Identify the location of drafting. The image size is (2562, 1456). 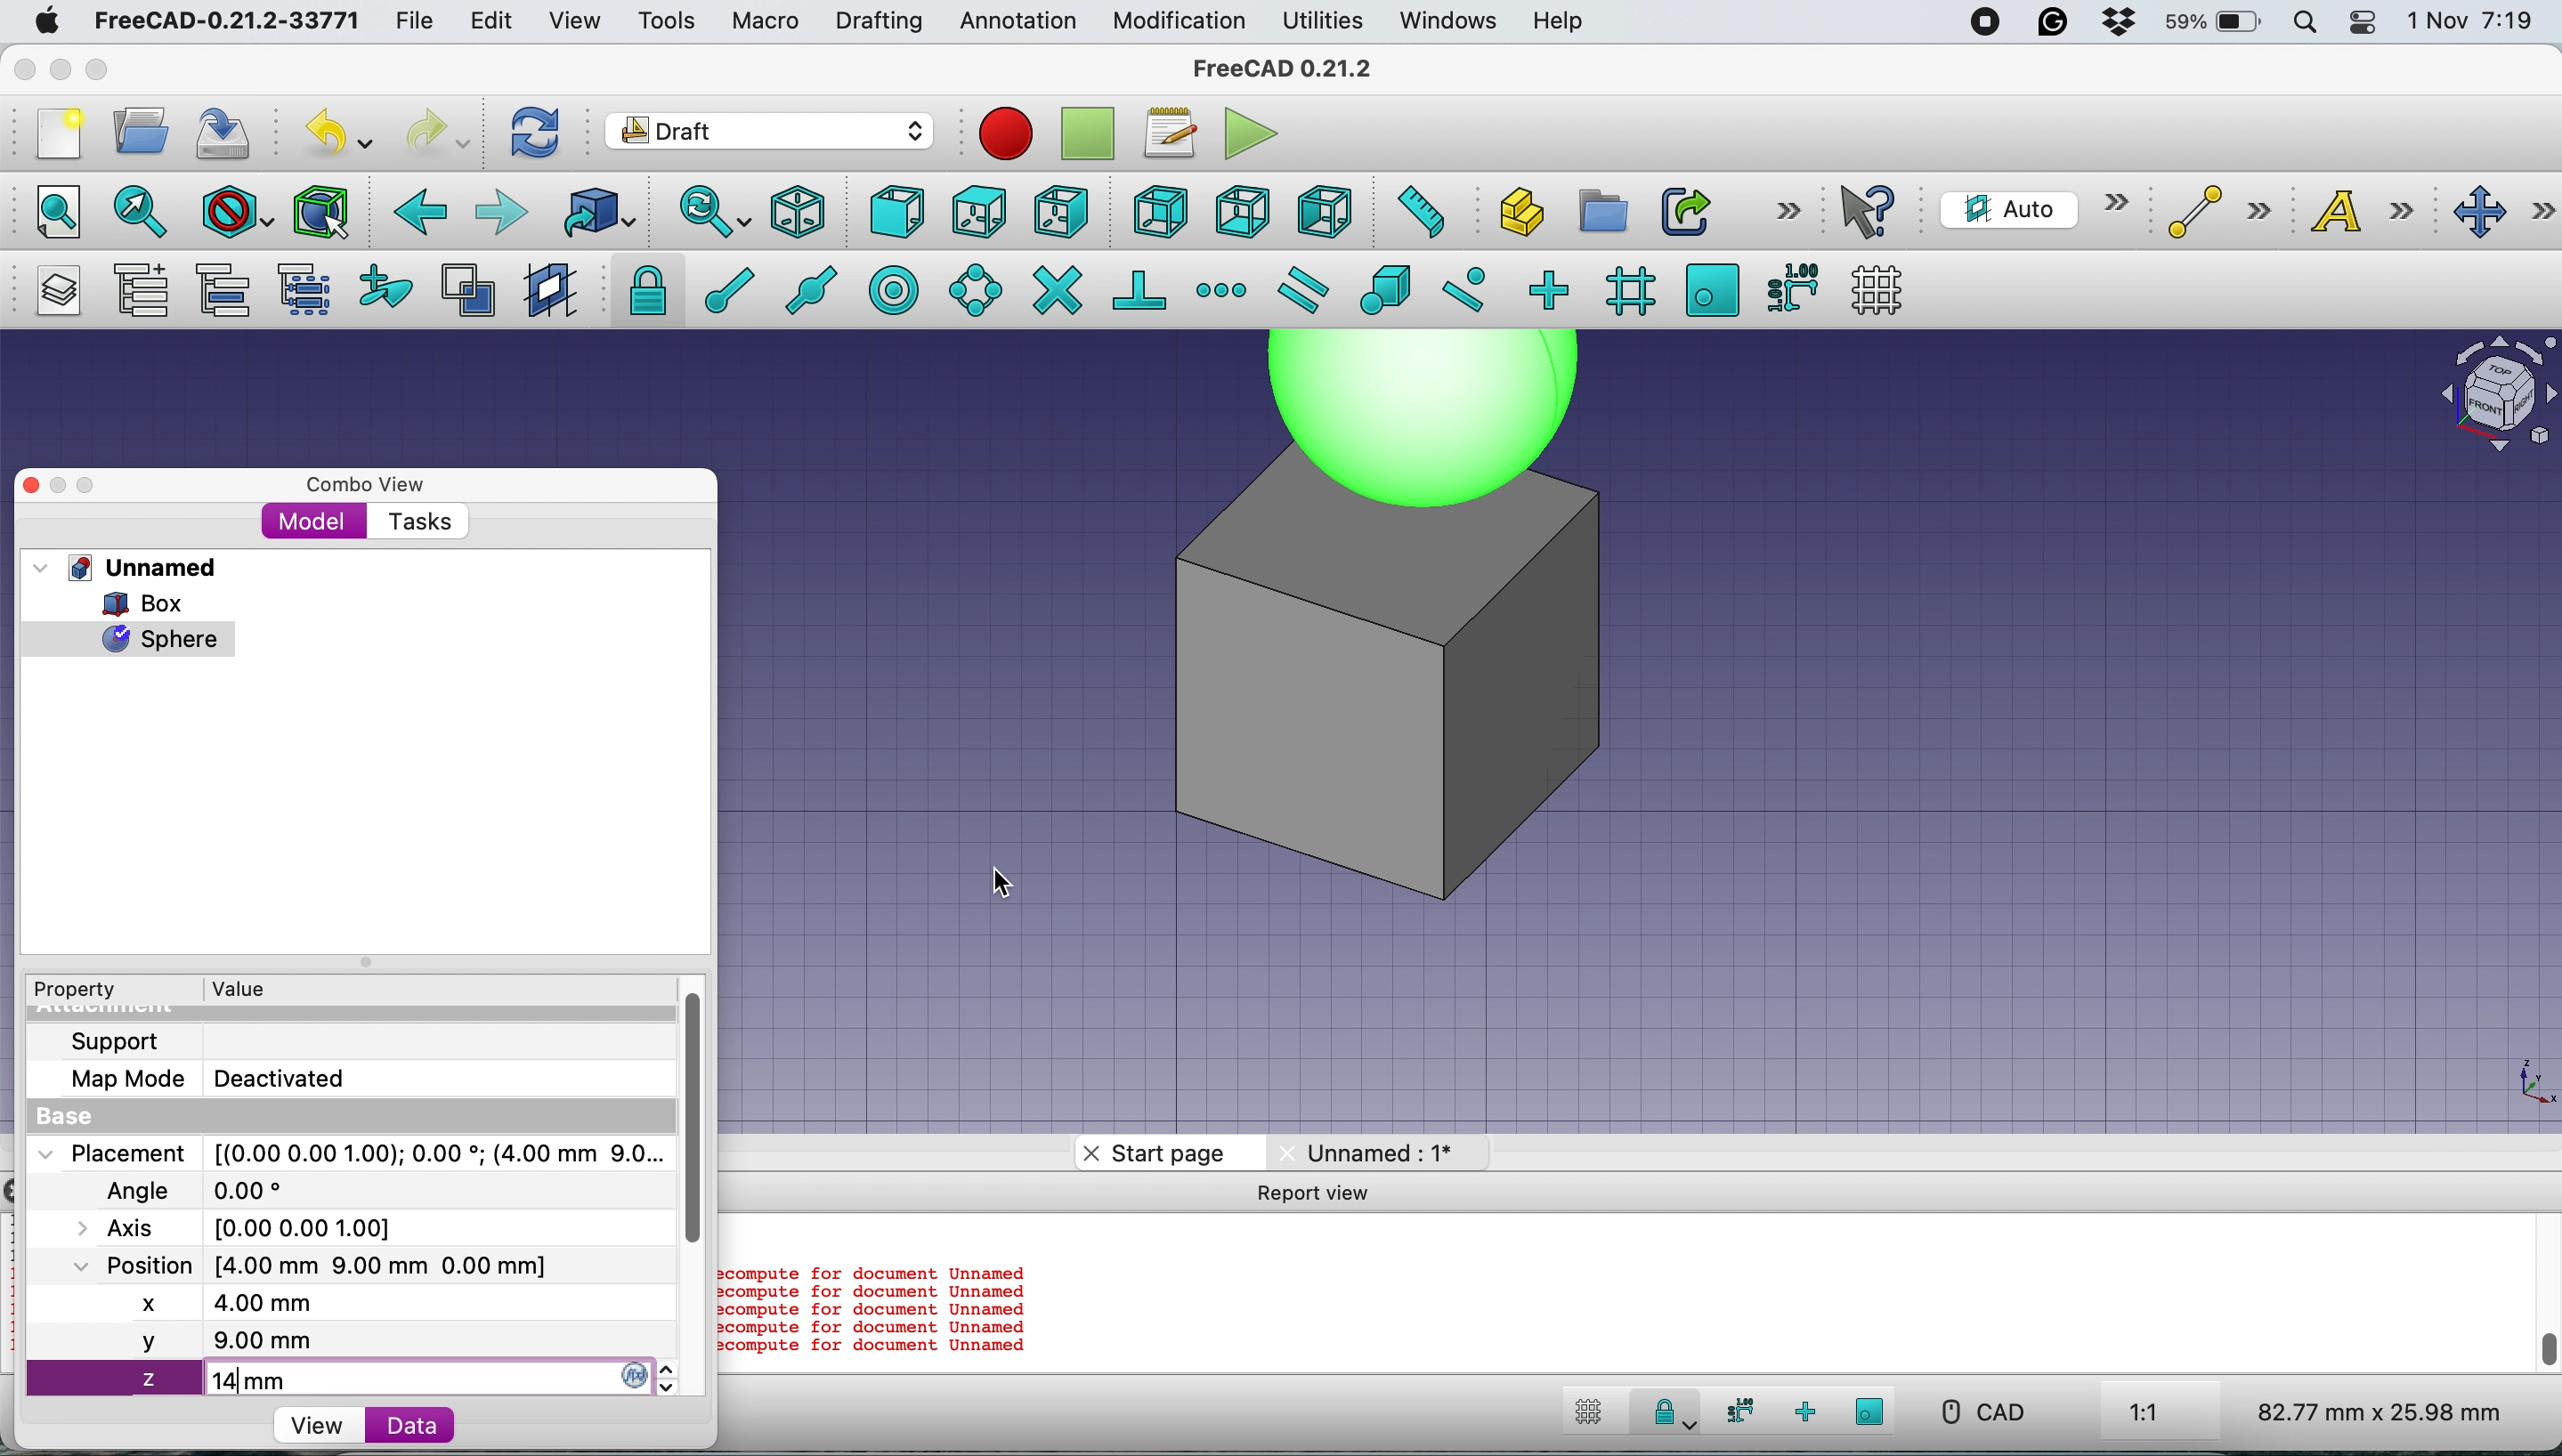
(878, 23).